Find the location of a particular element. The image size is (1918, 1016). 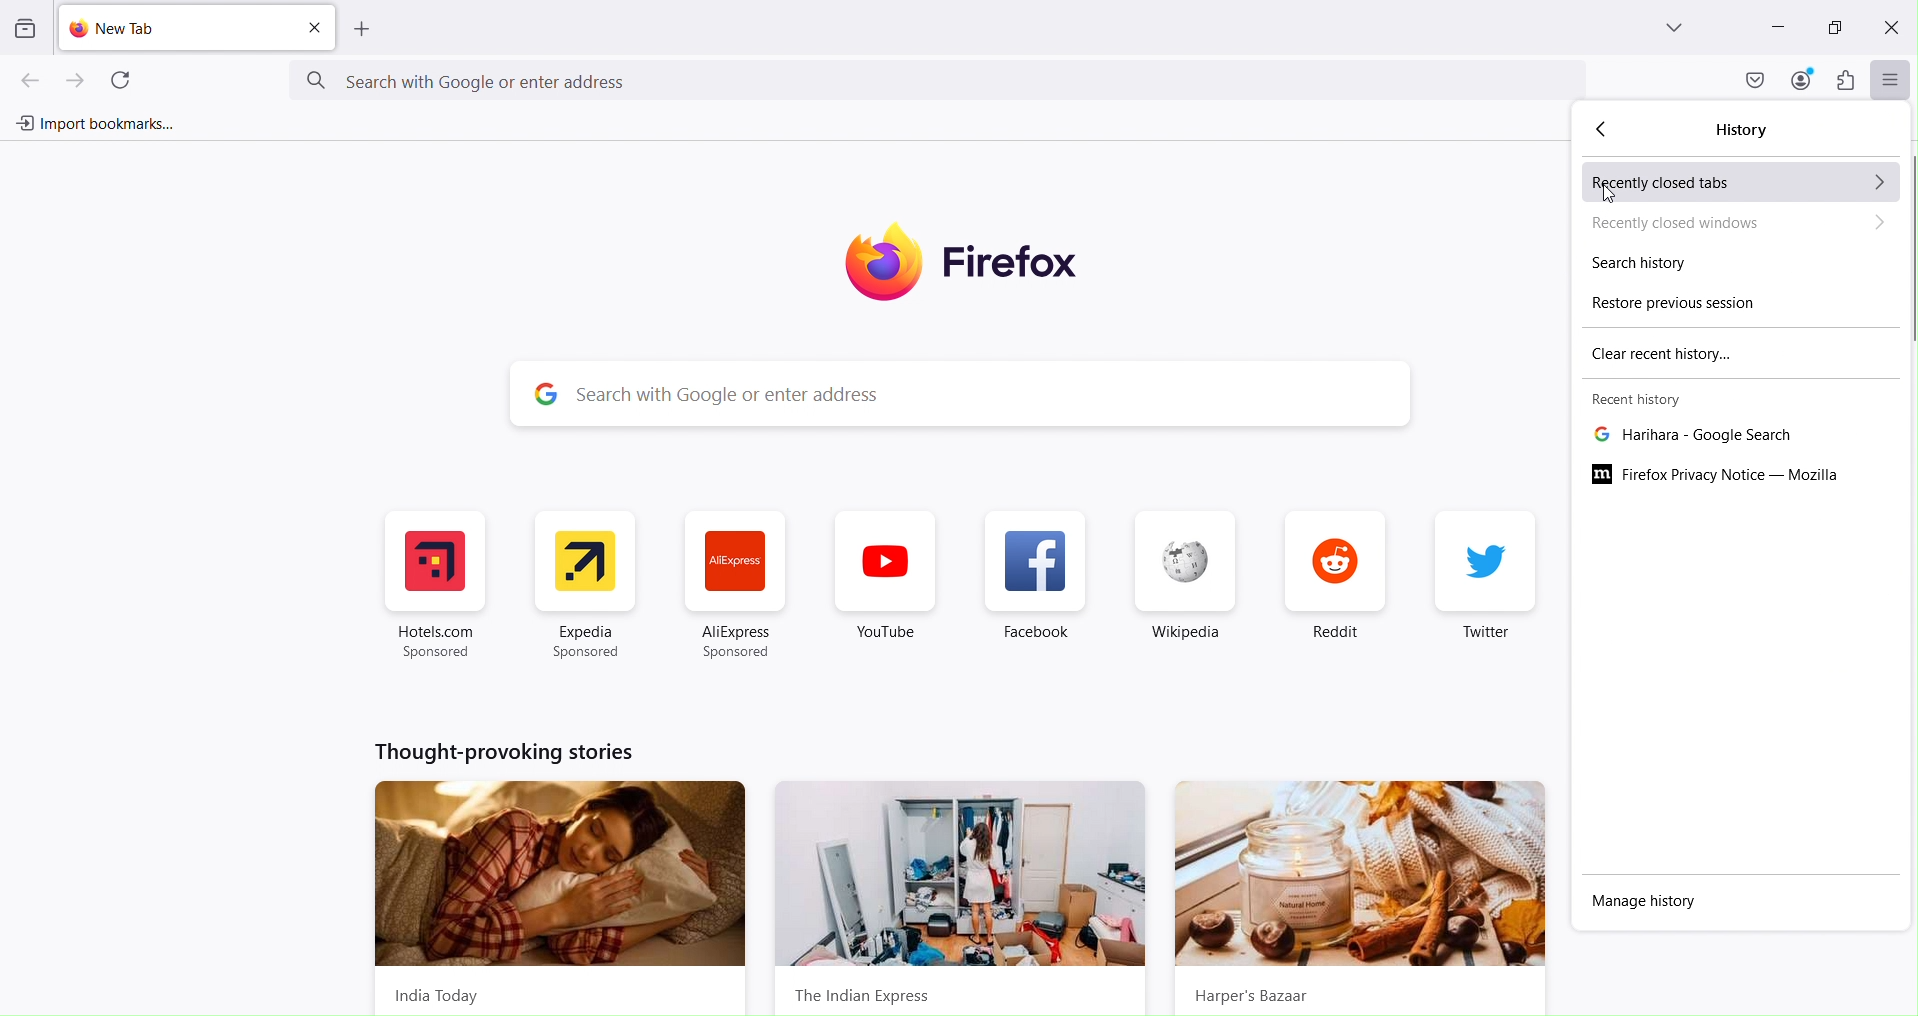

History is located at coordinates (1768, 130).